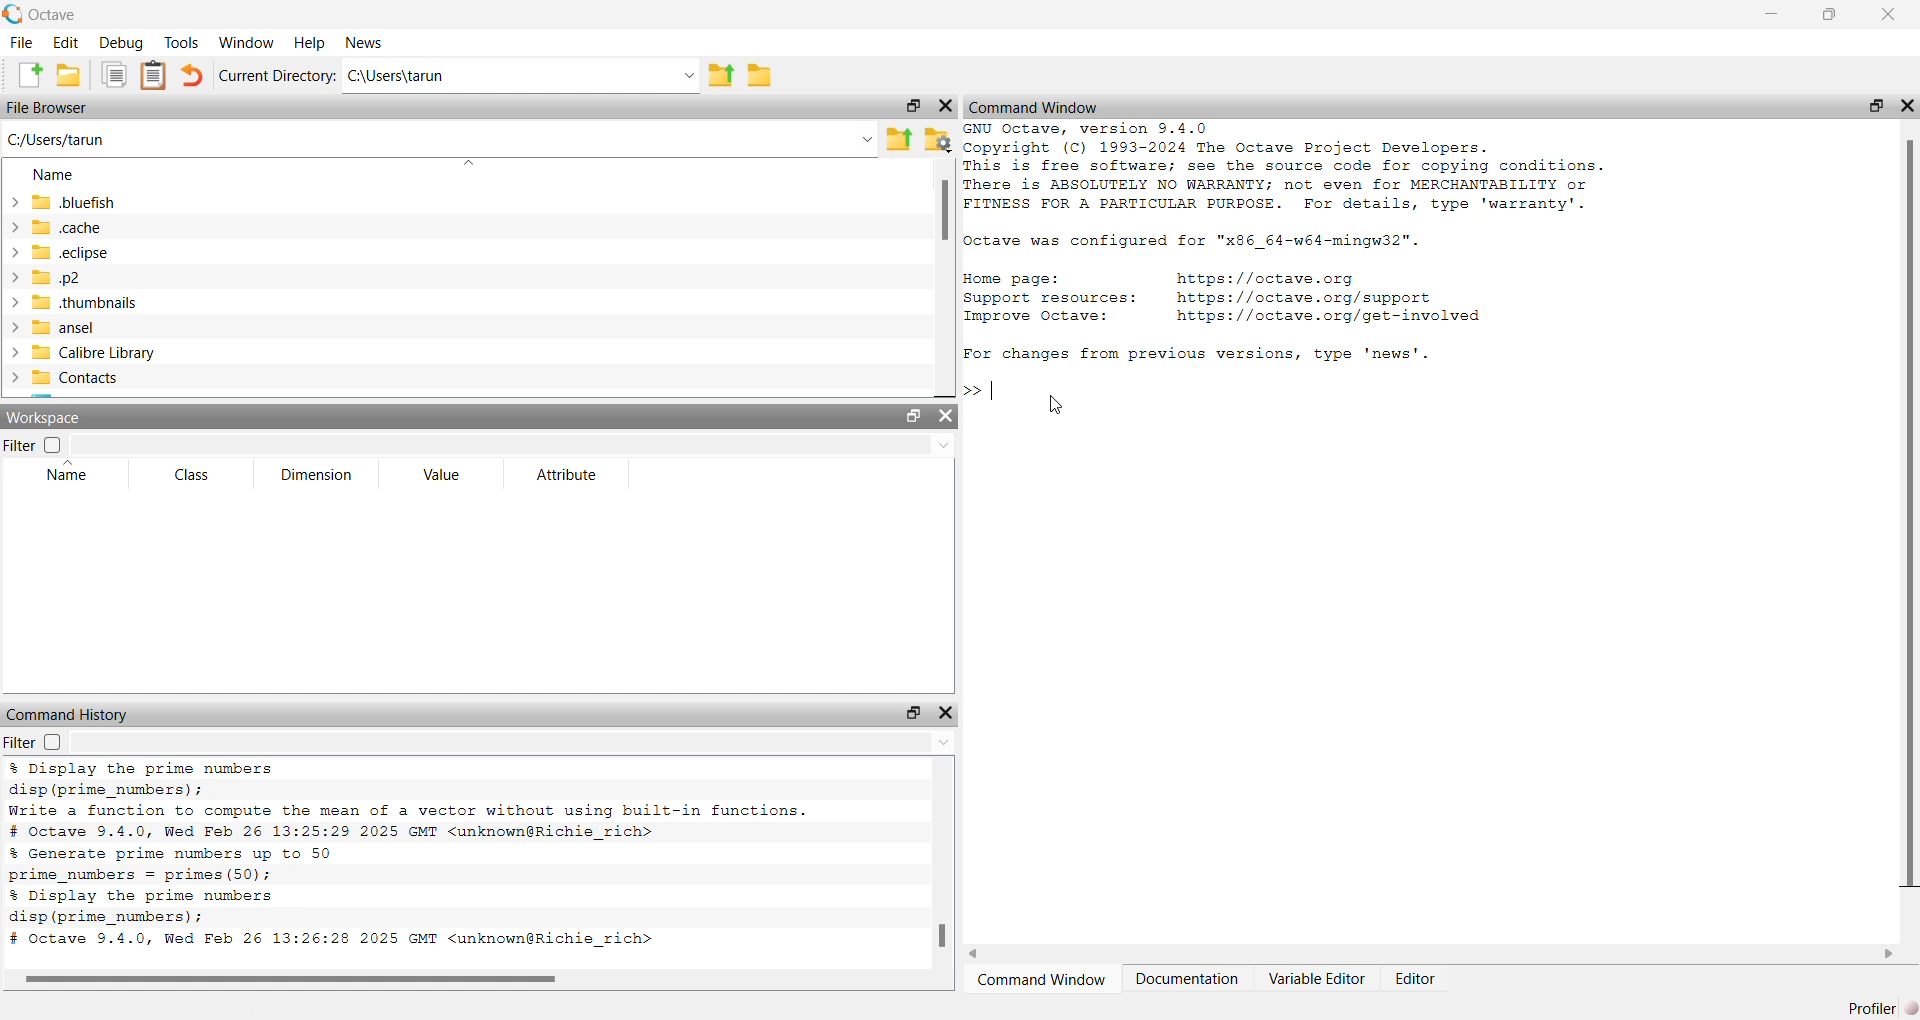 Image resolution: width=1920 pixels, height=1020 pixels. Describe the element at coordinates (34, 742) in the screenshot. I see `Filter` at that location.